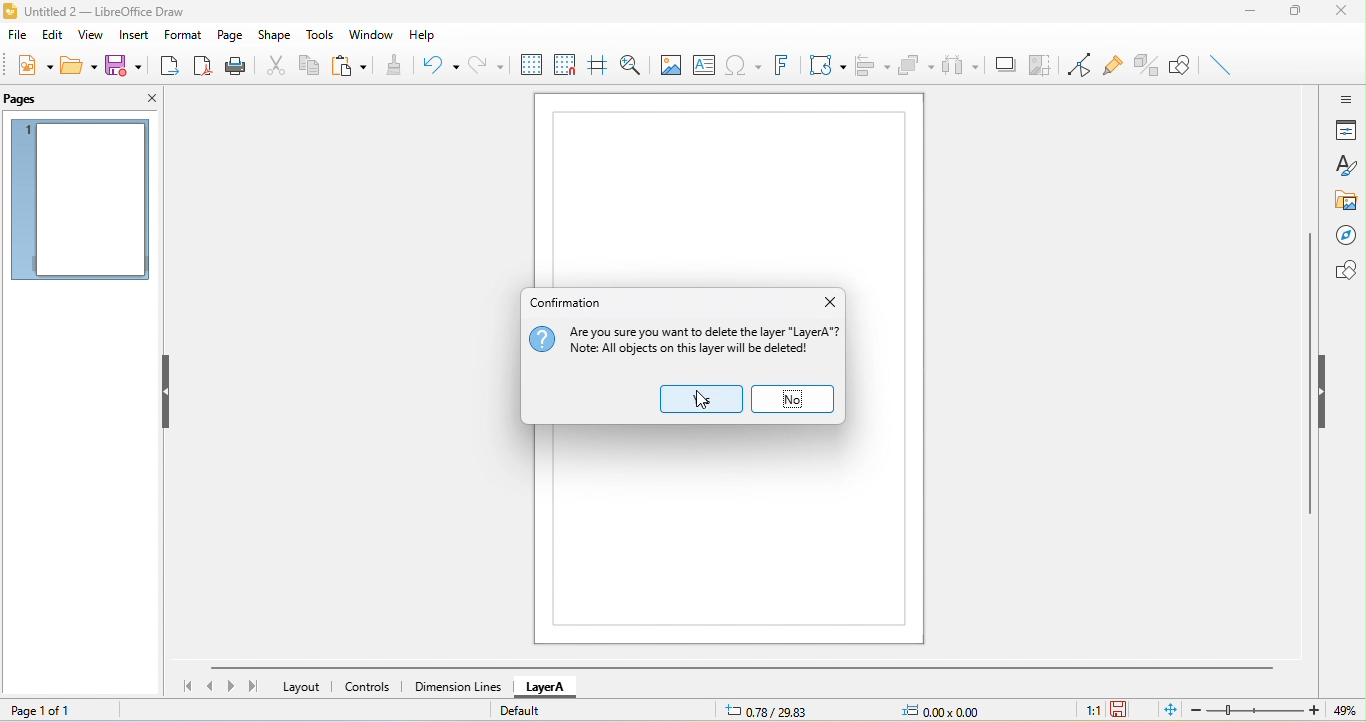 The width and height of the screenshot is (1366, 722). I want to click on no, so click(792, 398).